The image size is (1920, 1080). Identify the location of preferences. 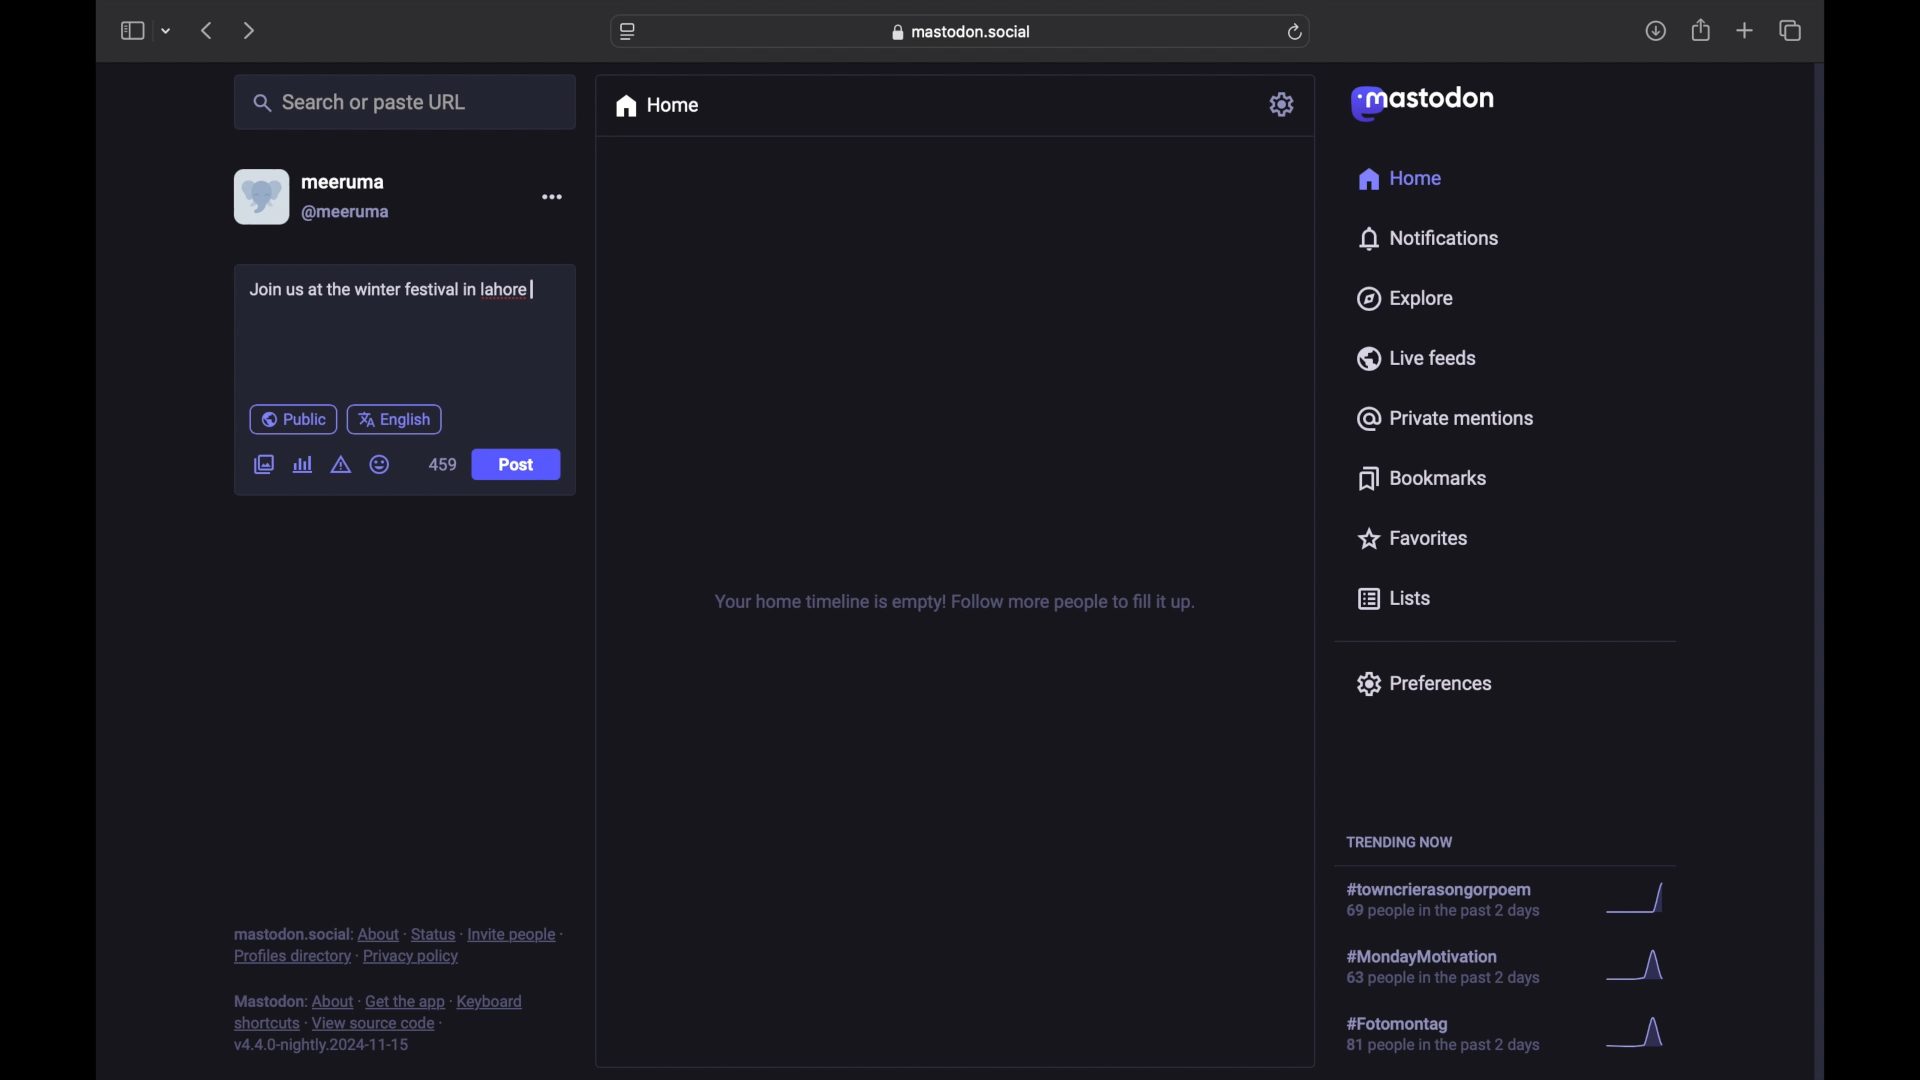
(1423, 682).